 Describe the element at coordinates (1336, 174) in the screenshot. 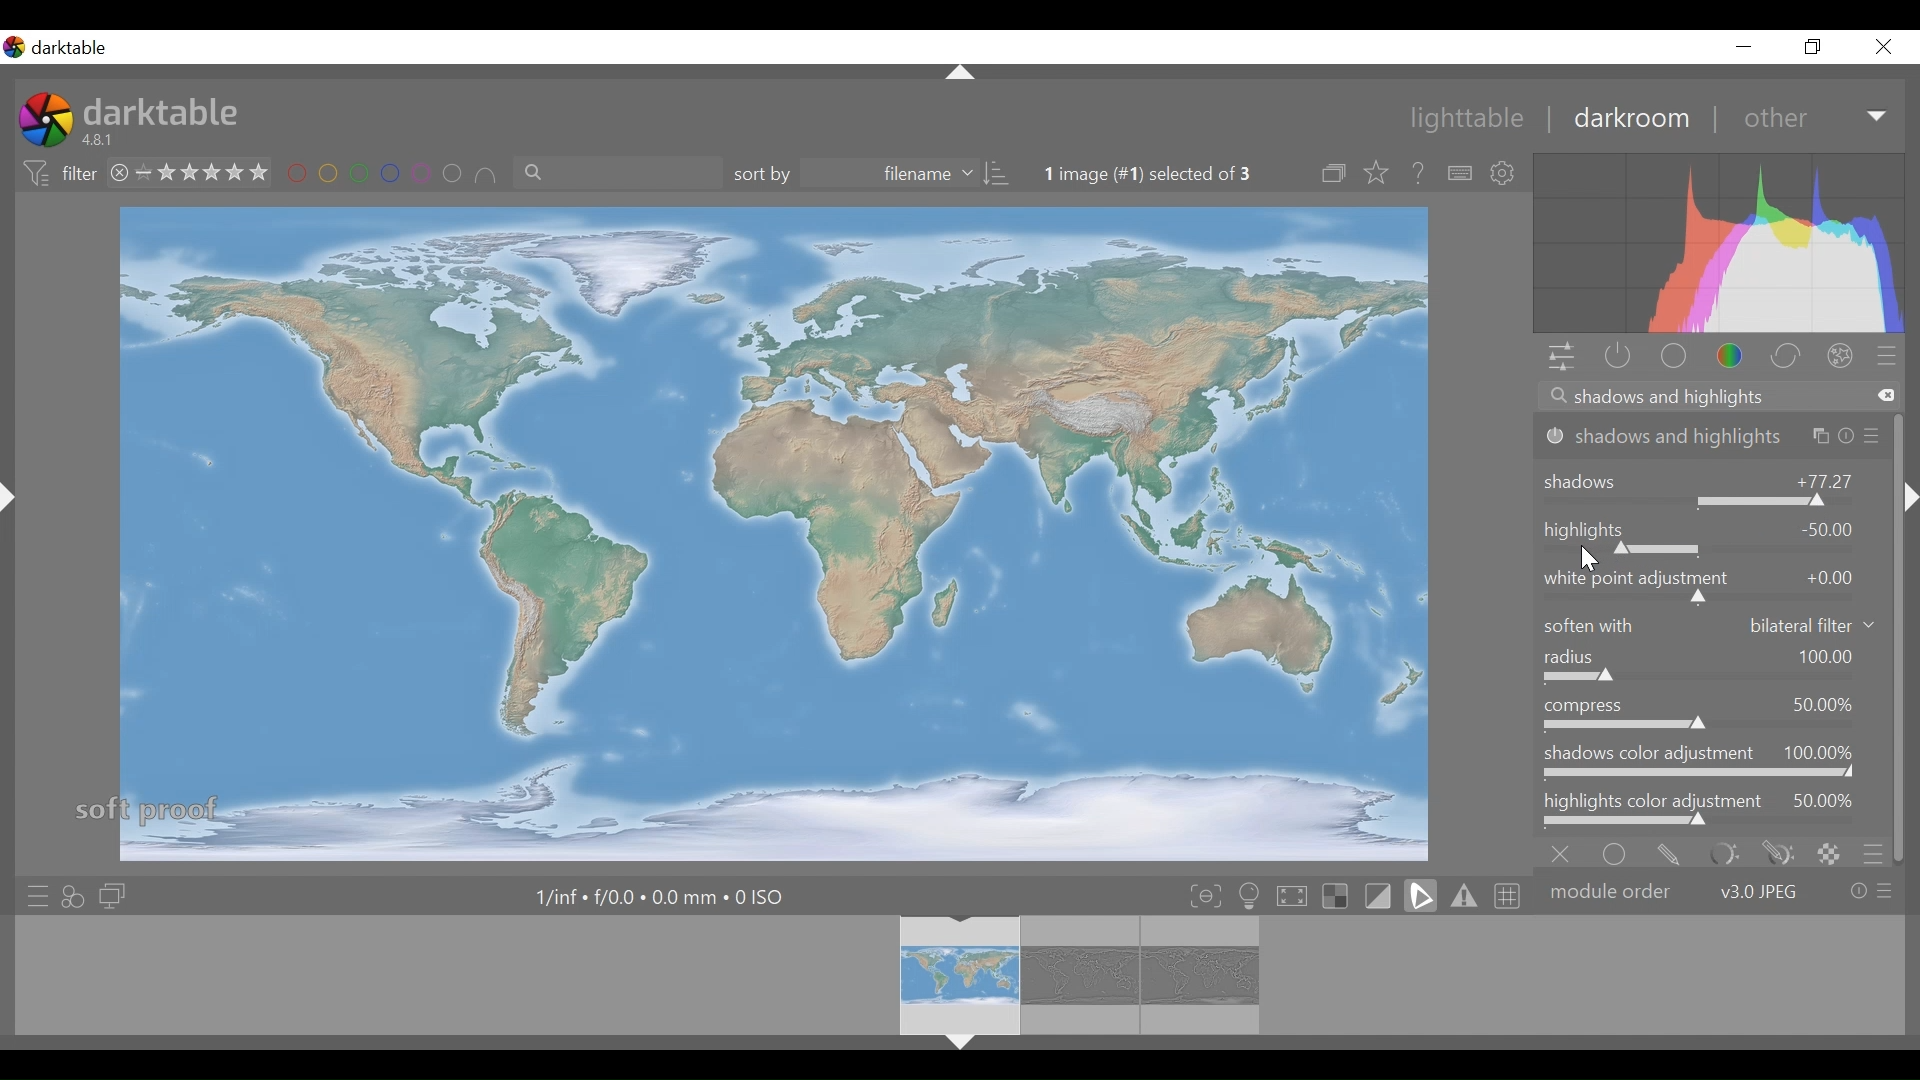

I see `collapse grouped image` at that location.